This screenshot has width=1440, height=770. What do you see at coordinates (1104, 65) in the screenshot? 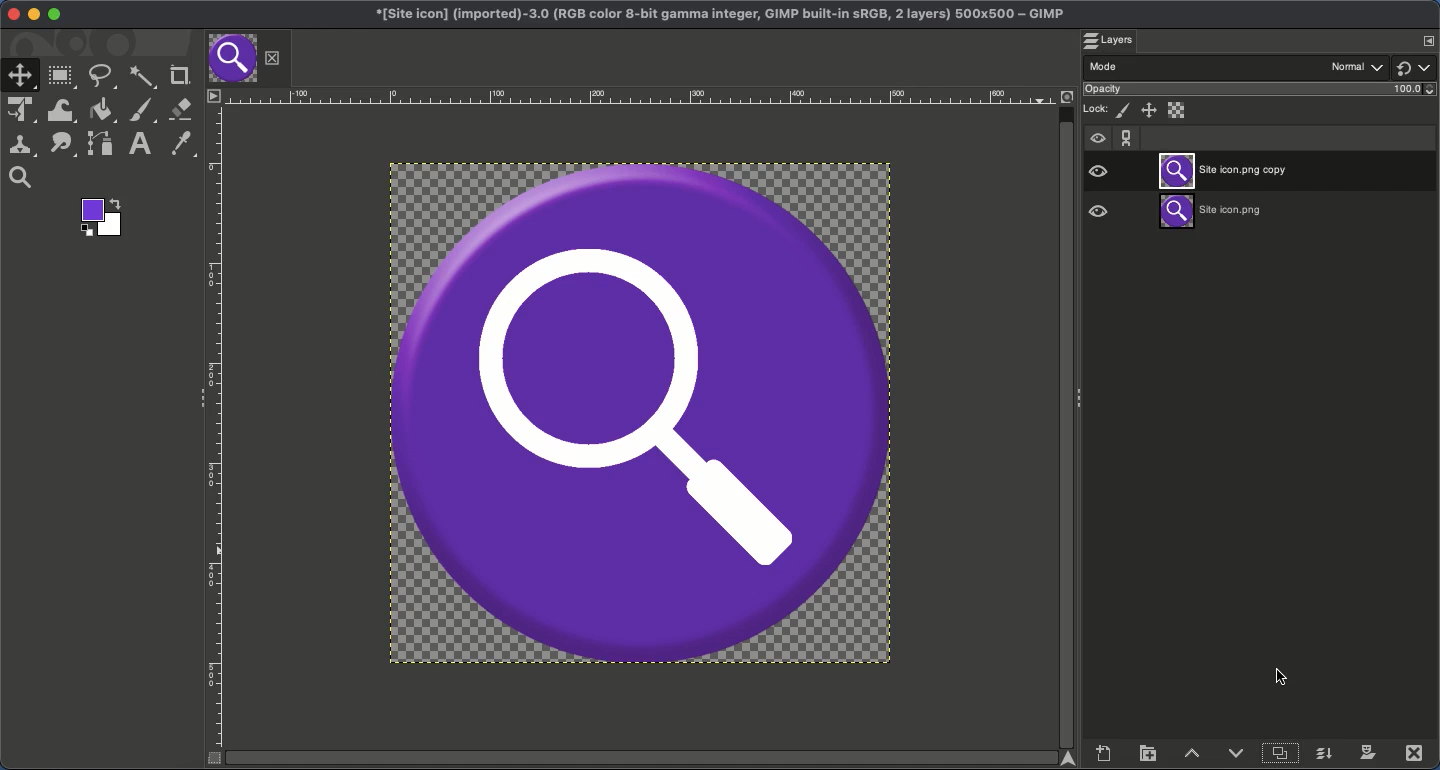
I see `Mode` at bounding box center [1104, 65].